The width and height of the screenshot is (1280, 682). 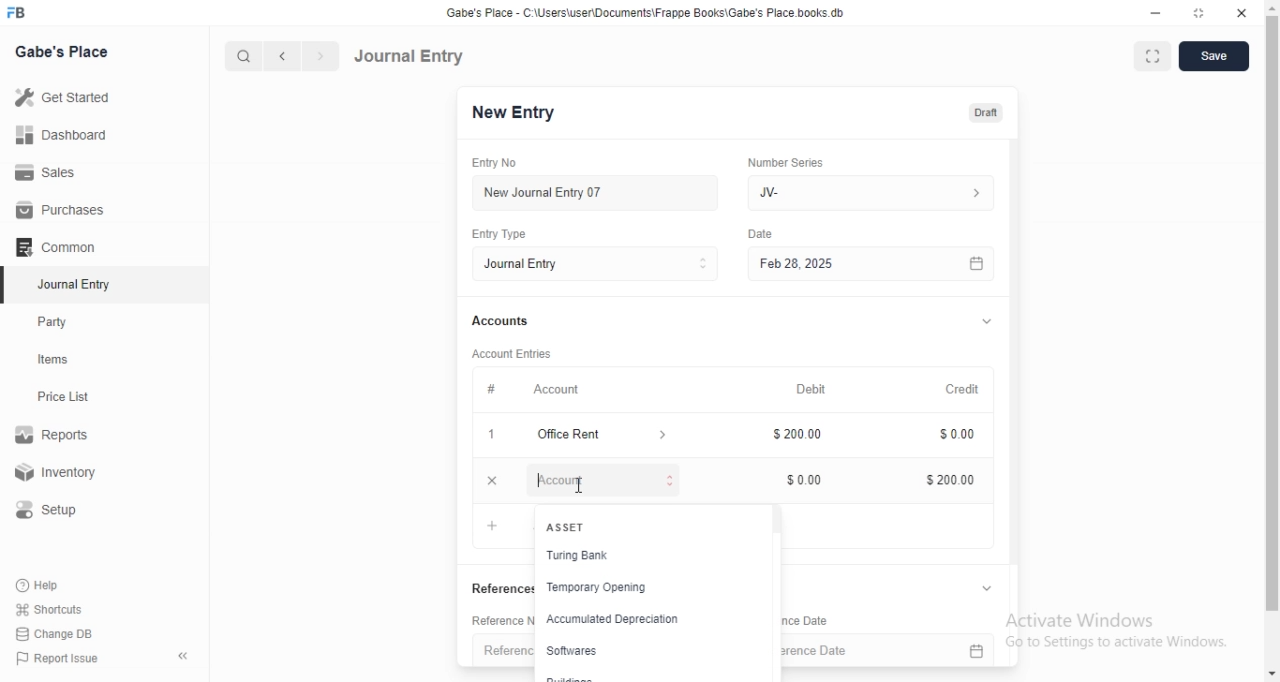 I want to click on fullscreen, so click(x=1157, y=57).